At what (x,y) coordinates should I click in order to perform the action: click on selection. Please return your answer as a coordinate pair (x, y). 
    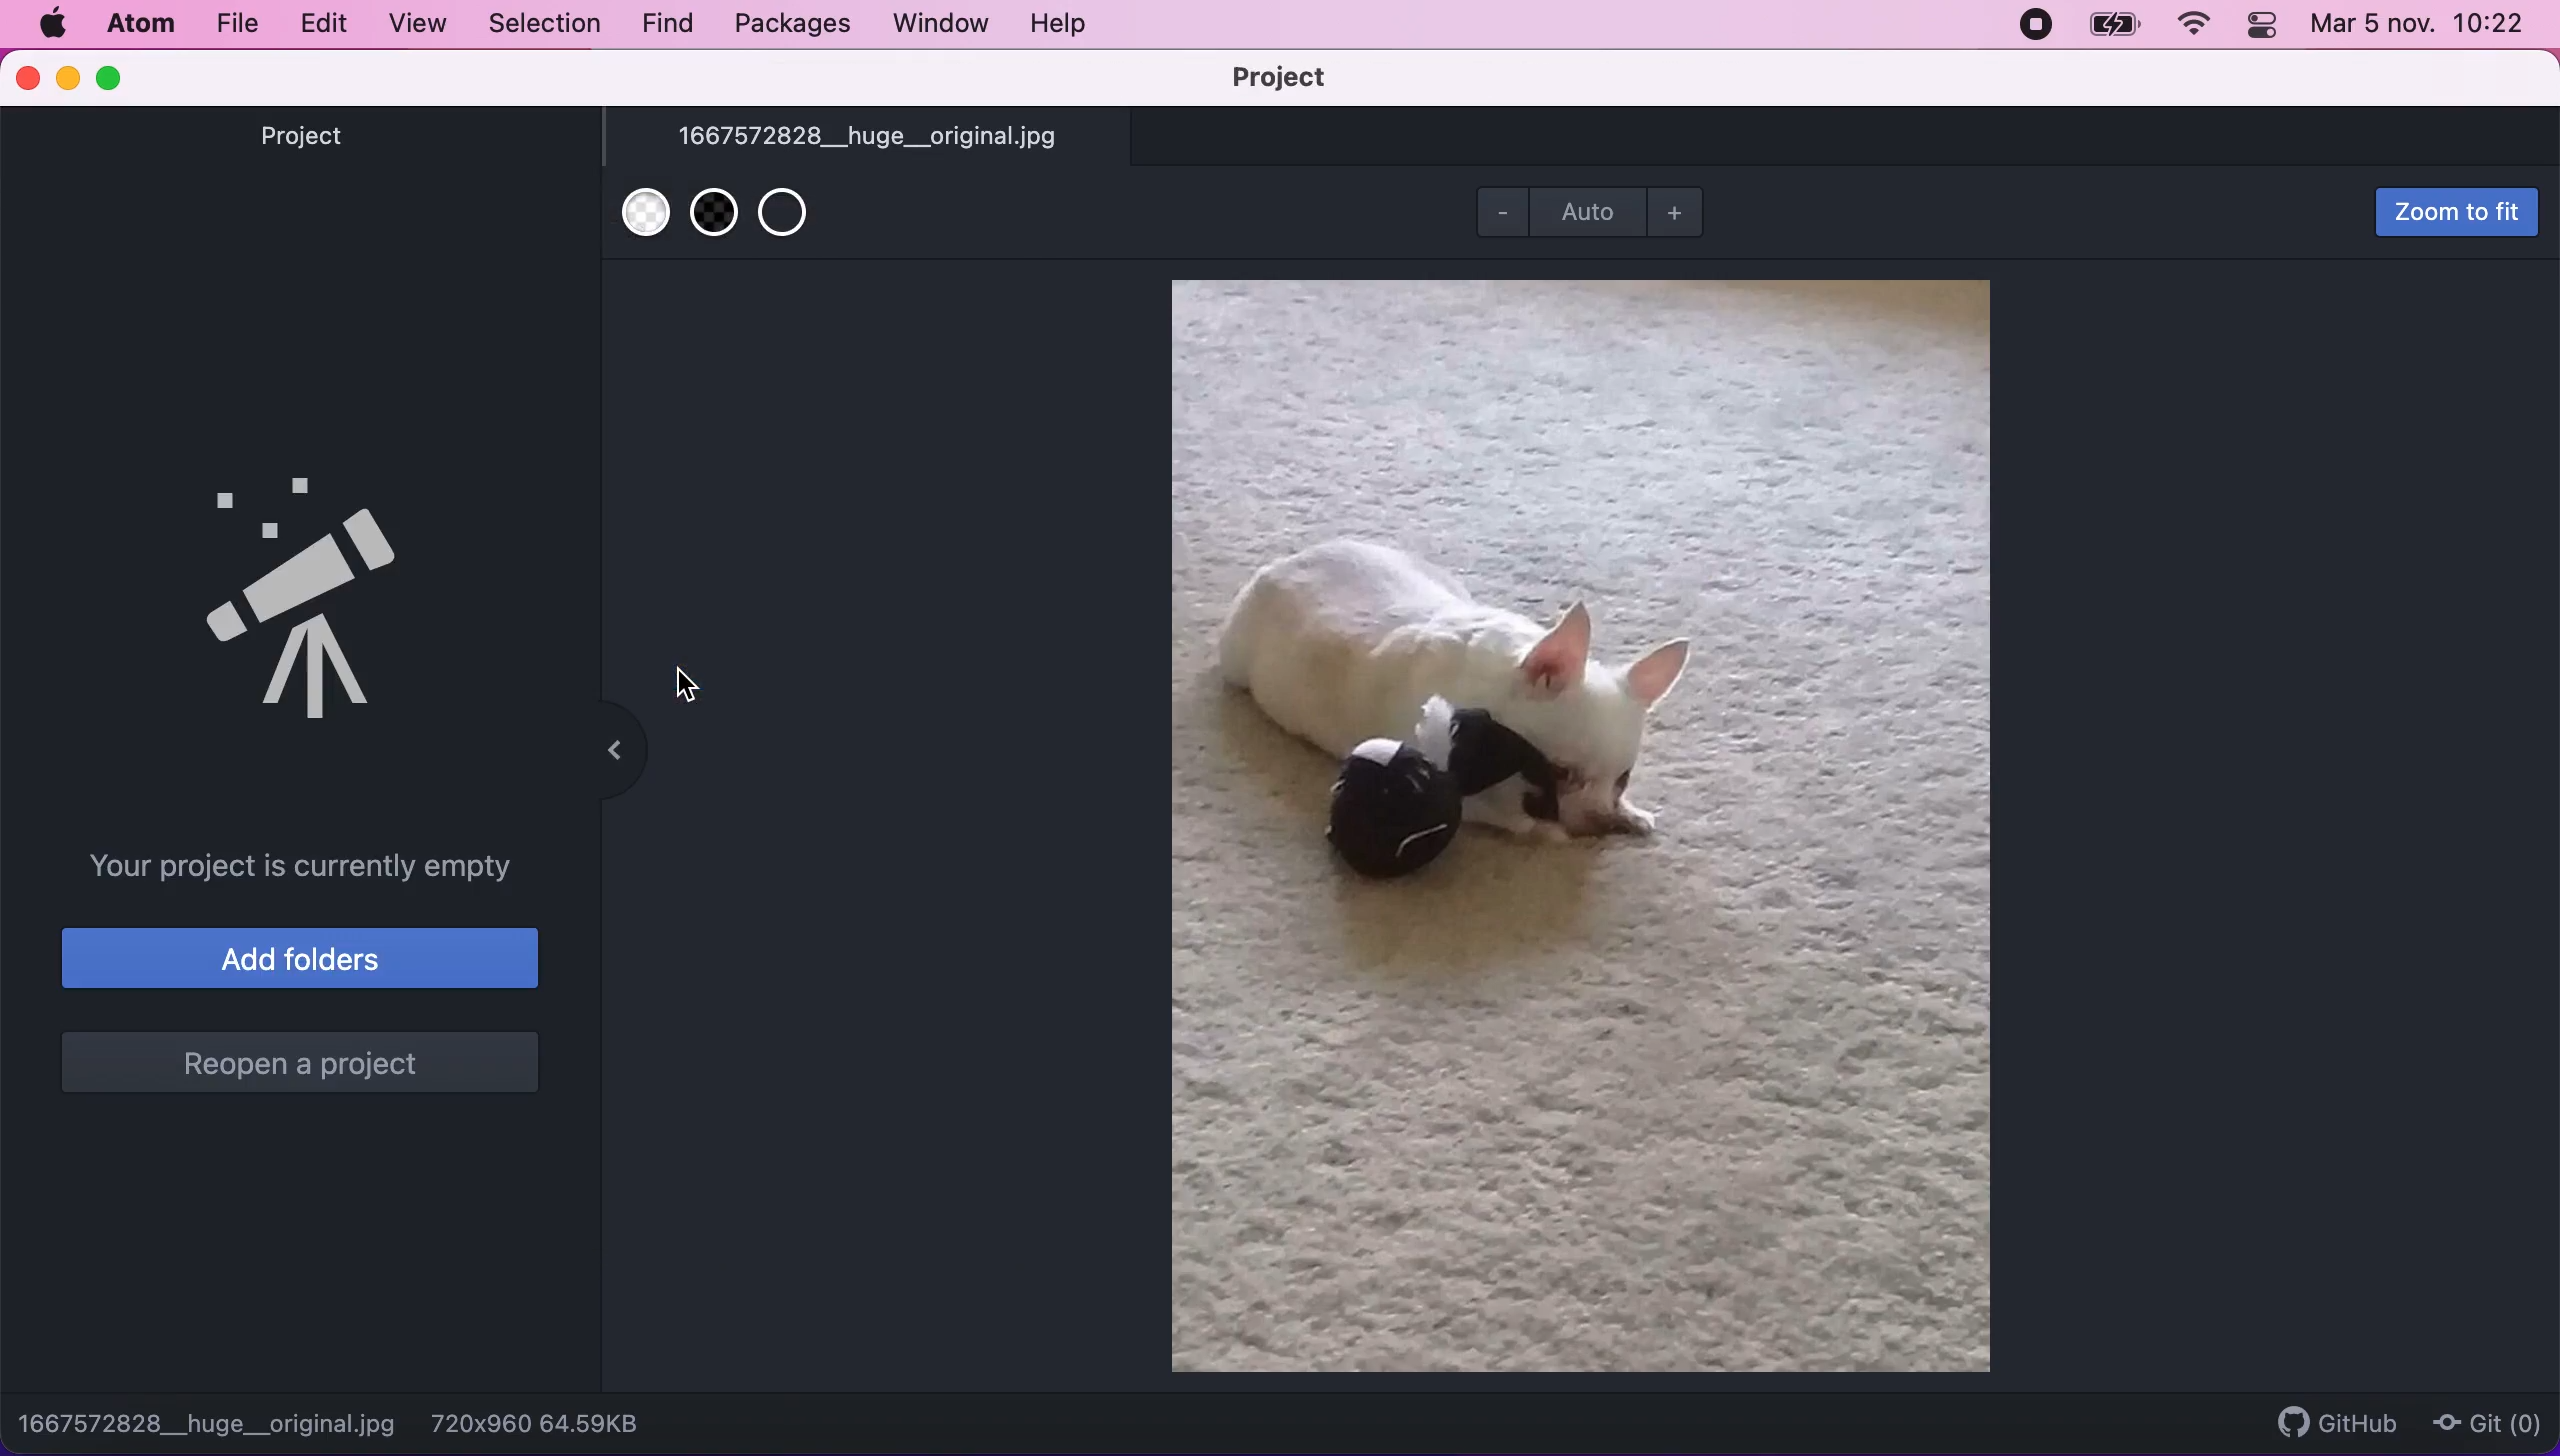
    Looking at the image, I should click on (541, 24).